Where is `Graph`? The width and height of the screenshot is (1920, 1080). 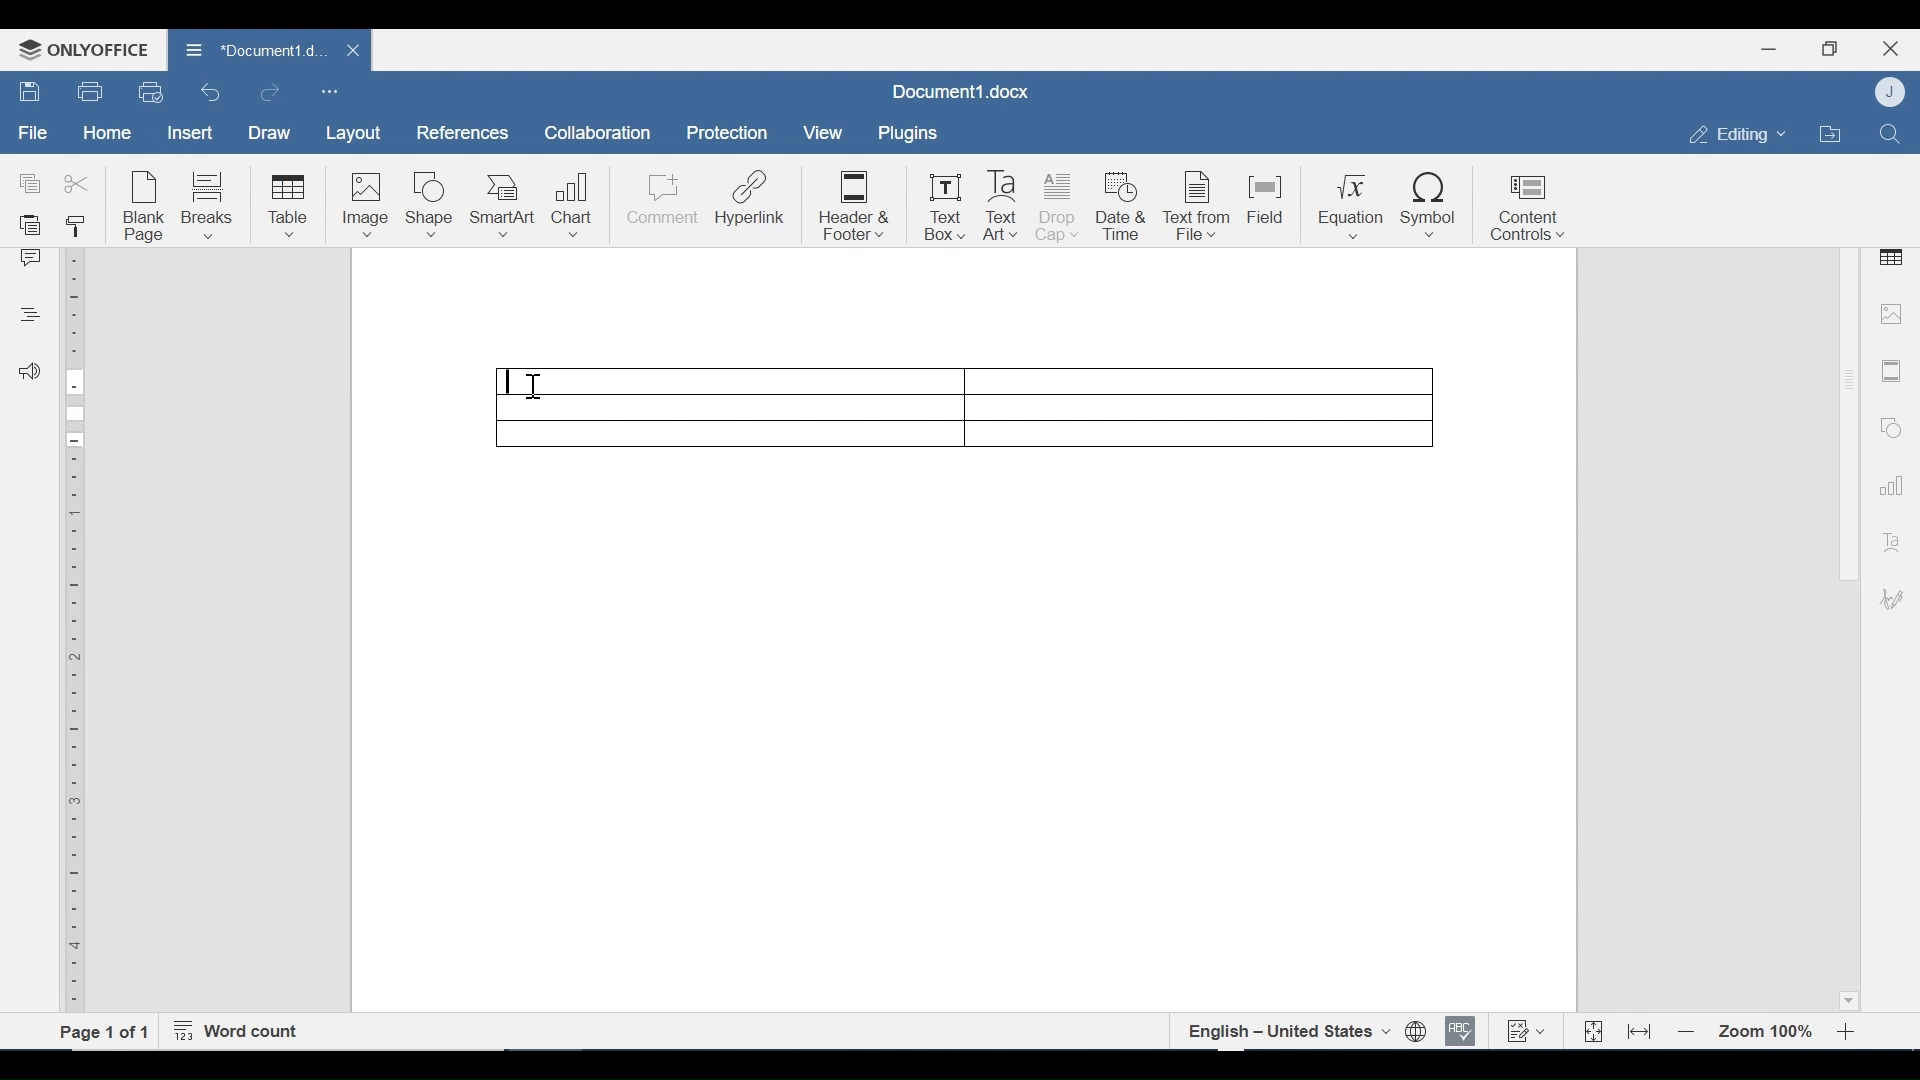
Graph is located at coordinates (1887, 483).